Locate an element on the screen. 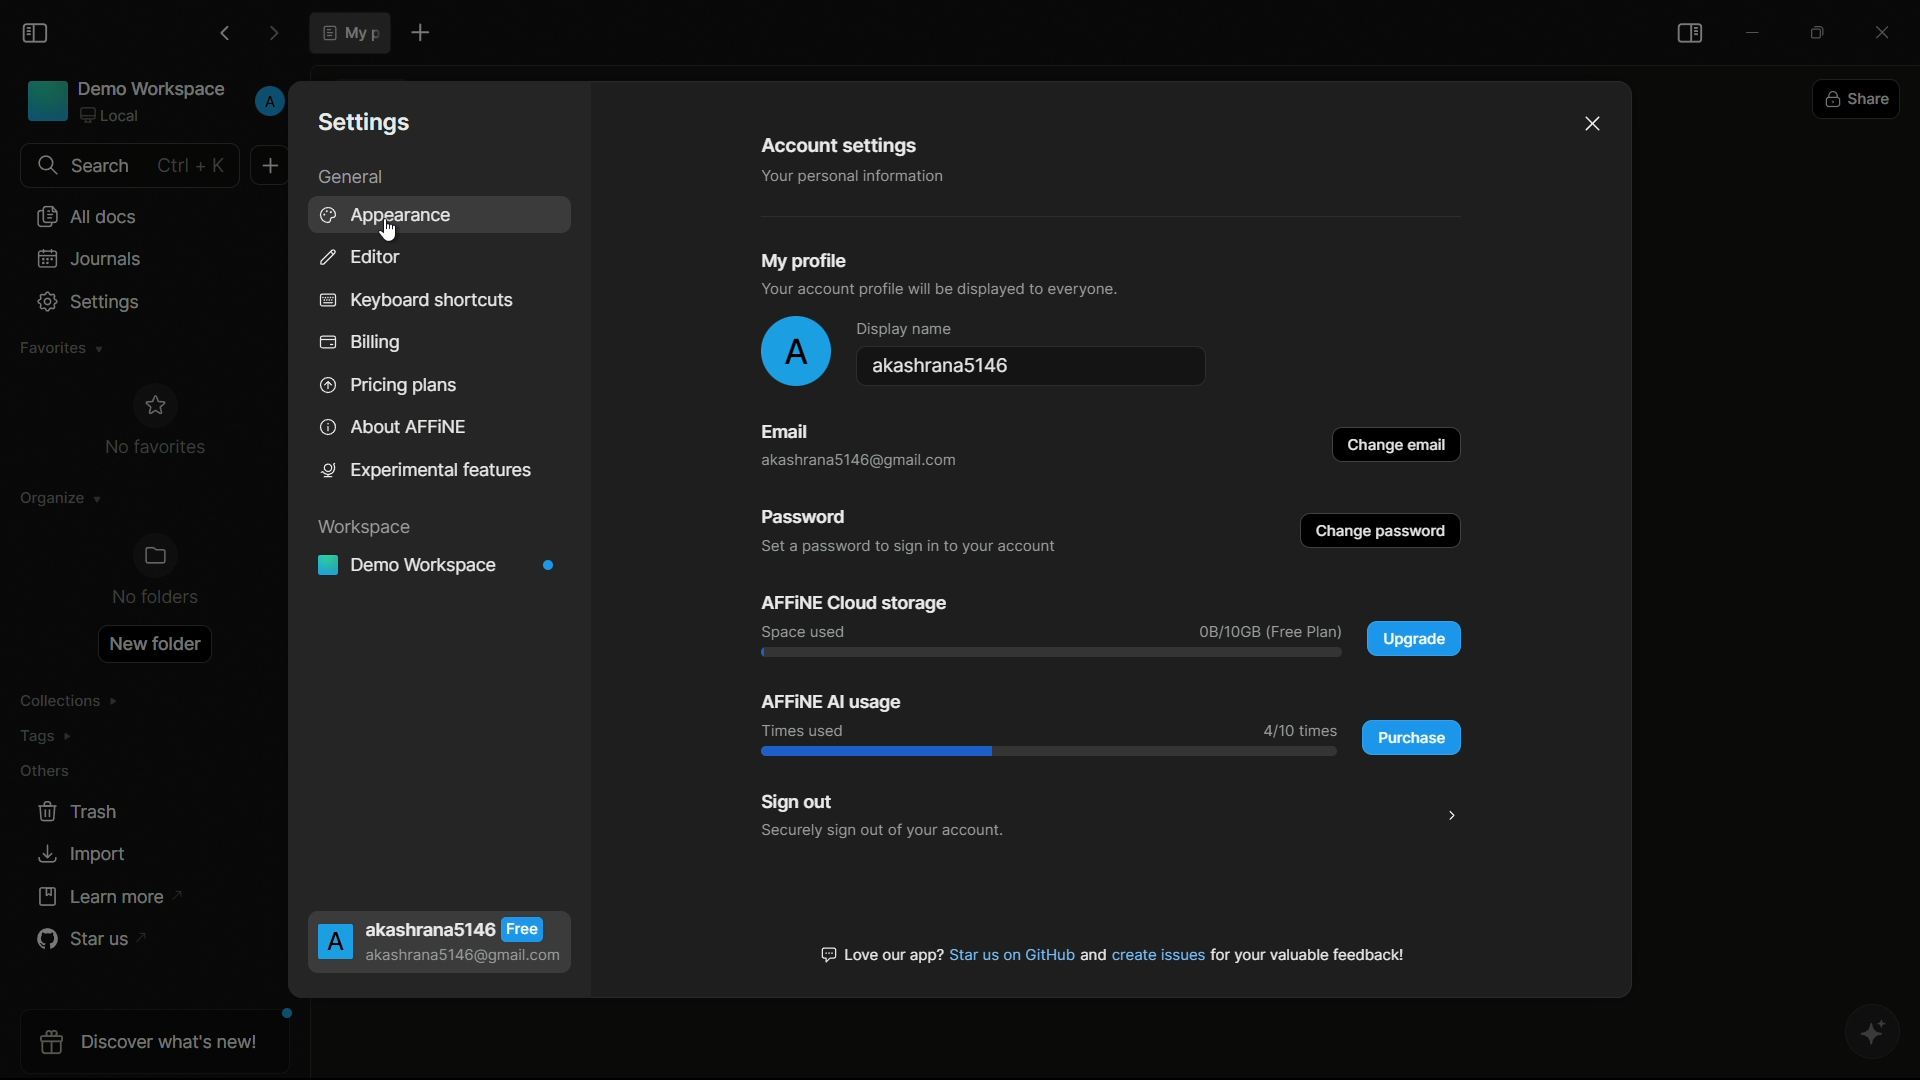 The height and width of the screenshot is (1080, 1920). settings is located at coordinates (92, 302).